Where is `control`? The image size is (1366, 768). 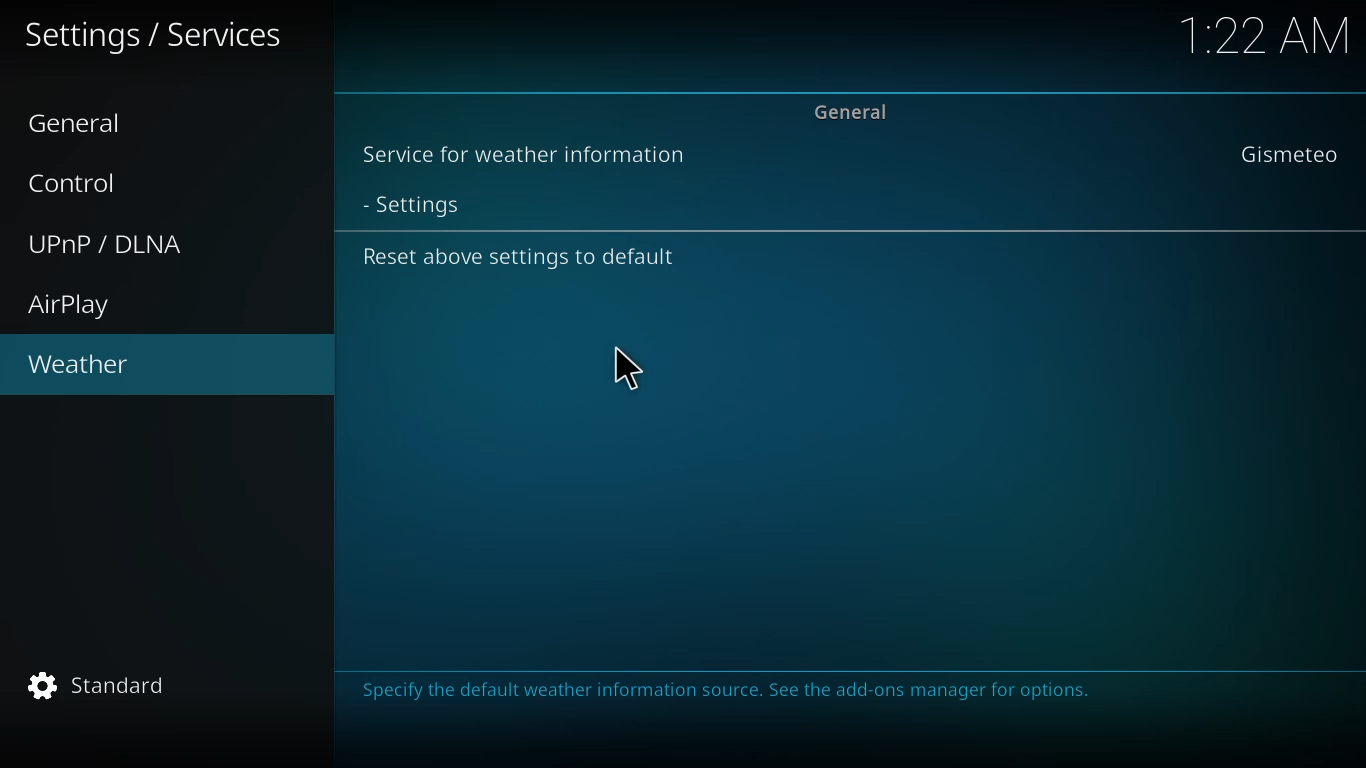 control is located at coordinates (83, 182).